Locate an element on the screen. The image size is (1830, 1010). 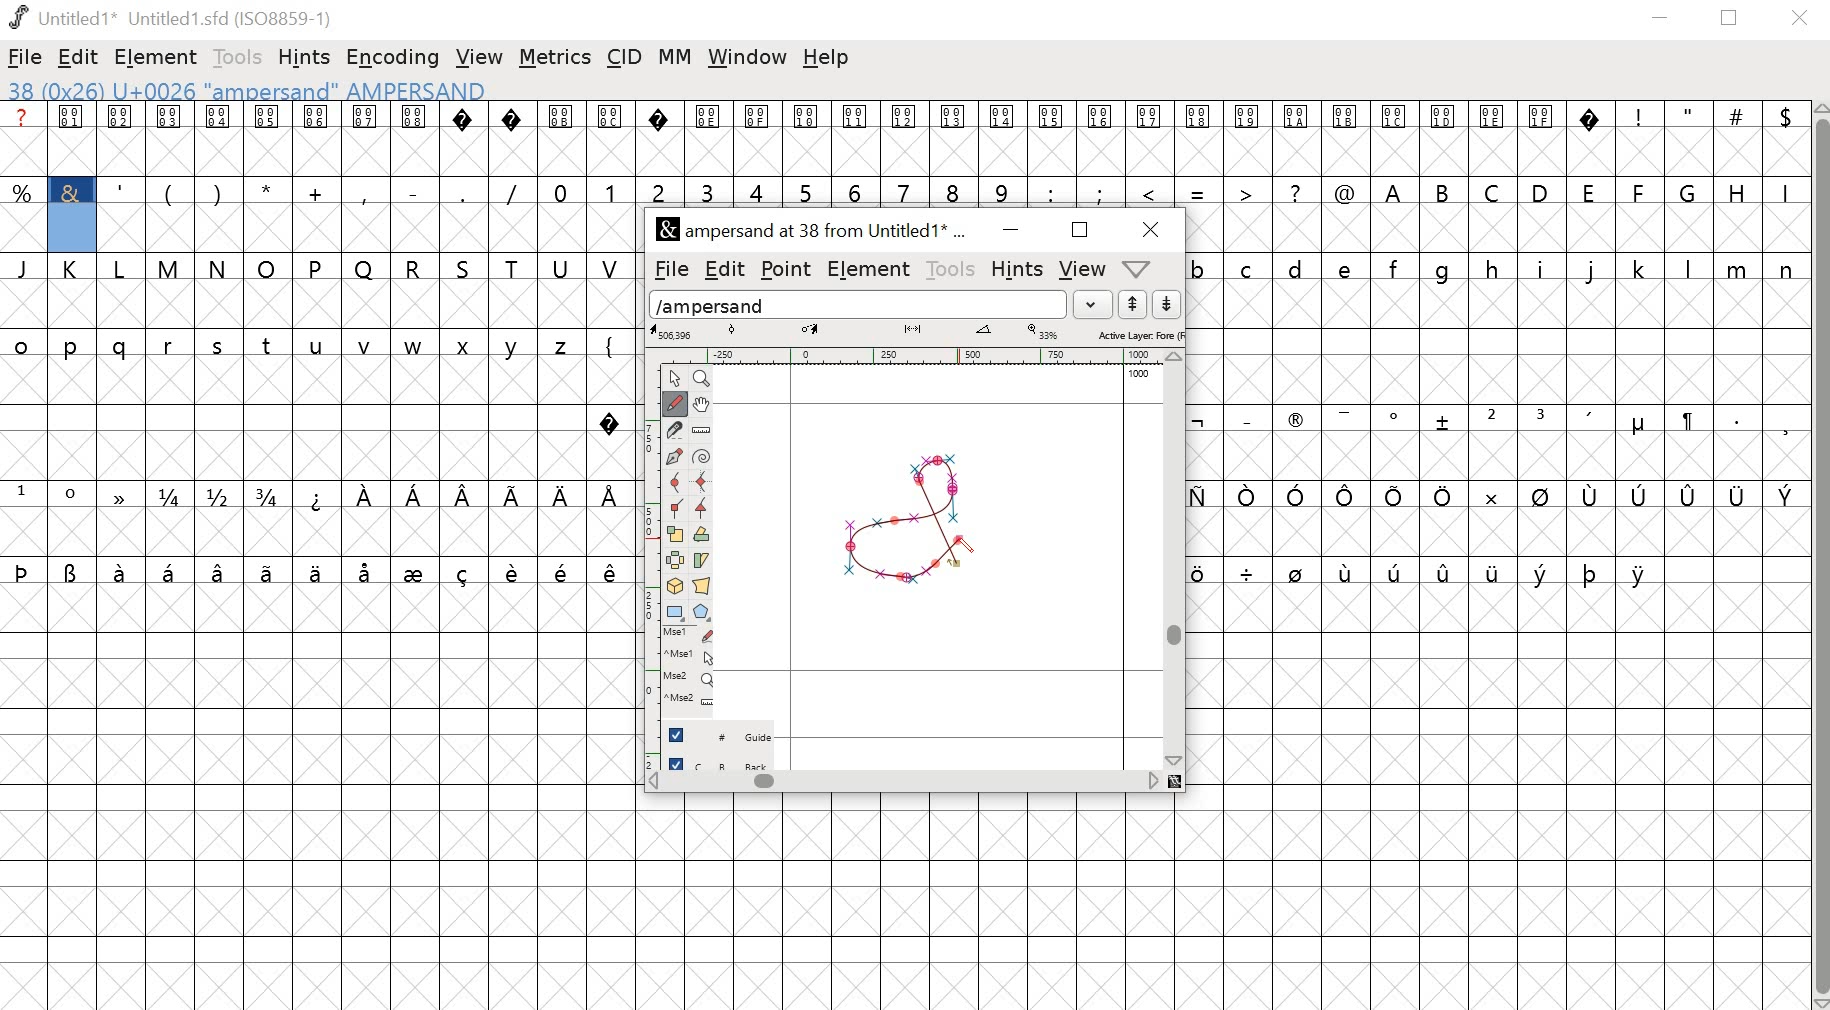
0006 is located at coordinates (317, 139).